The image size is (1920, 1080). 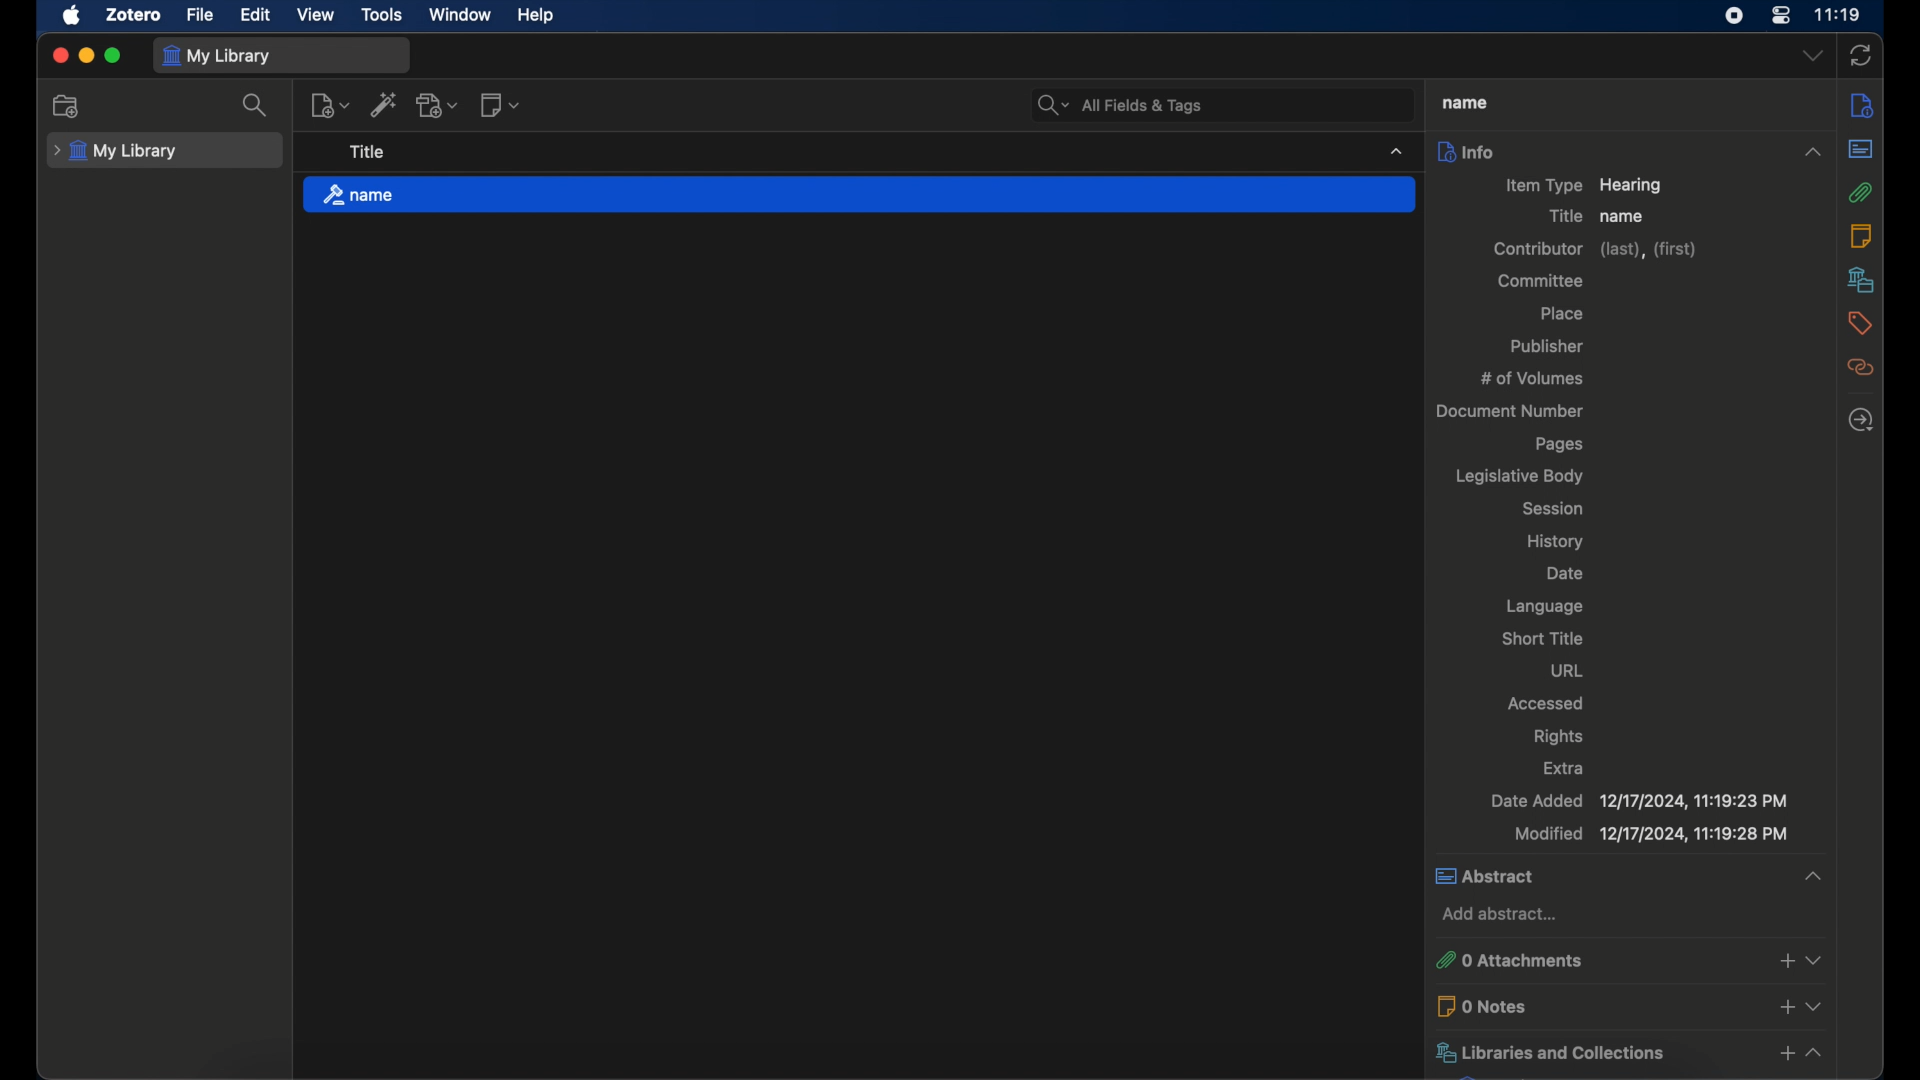 What do you see at coordinates (1546, 607) in the screenshot?
I see `language` at bounding box center [1546, 607].